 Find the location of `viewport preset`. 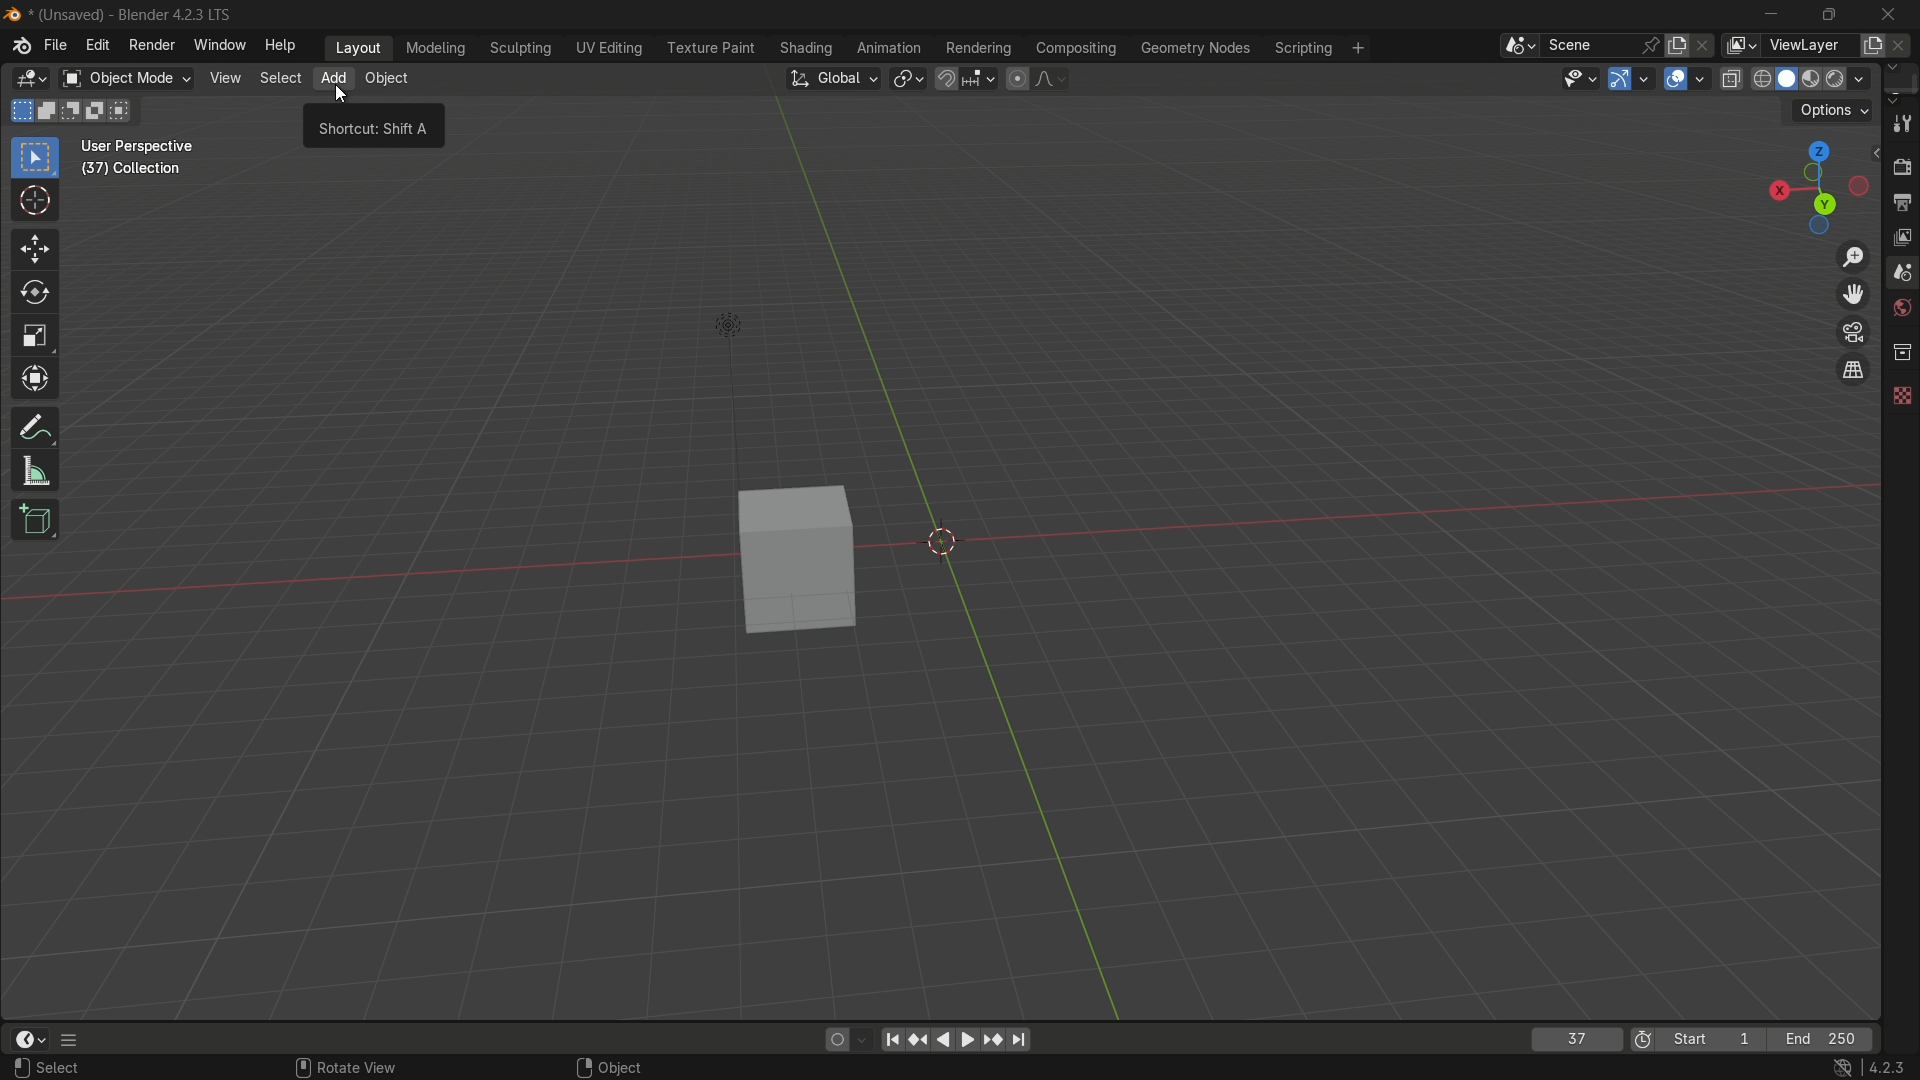

viewport preset is located at coordinates (1813, 186).